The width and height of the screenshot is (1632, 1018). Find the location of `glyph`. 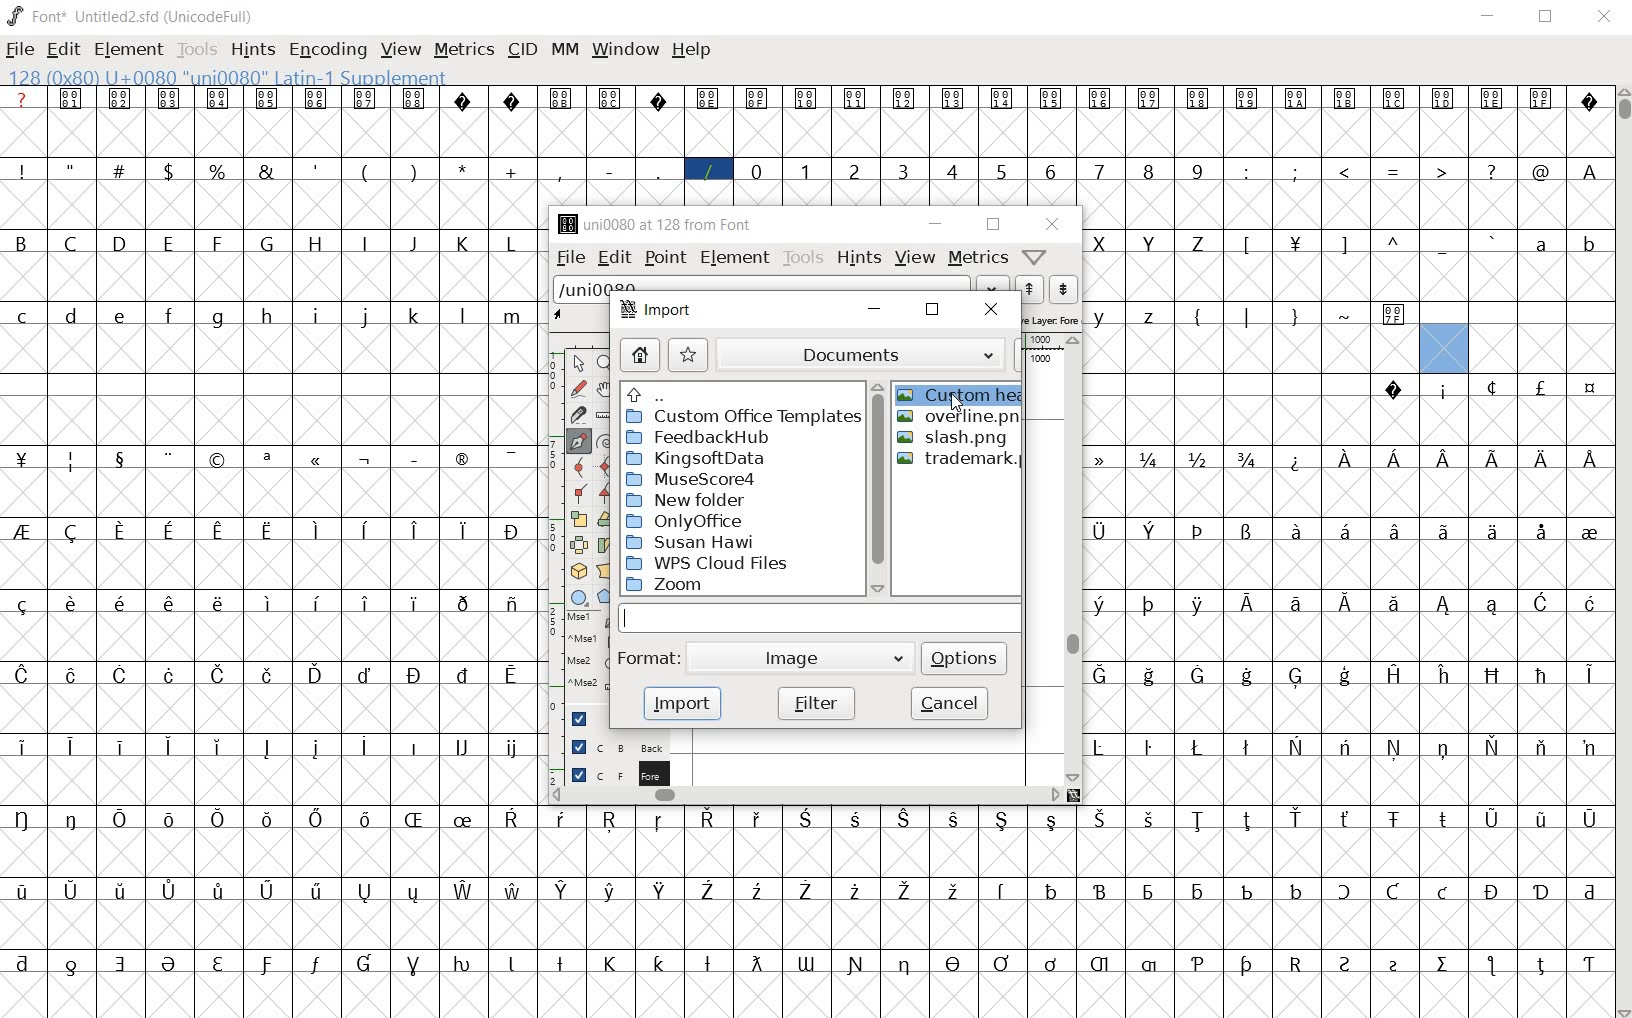

glyph is located at coordinates (1443, 750).